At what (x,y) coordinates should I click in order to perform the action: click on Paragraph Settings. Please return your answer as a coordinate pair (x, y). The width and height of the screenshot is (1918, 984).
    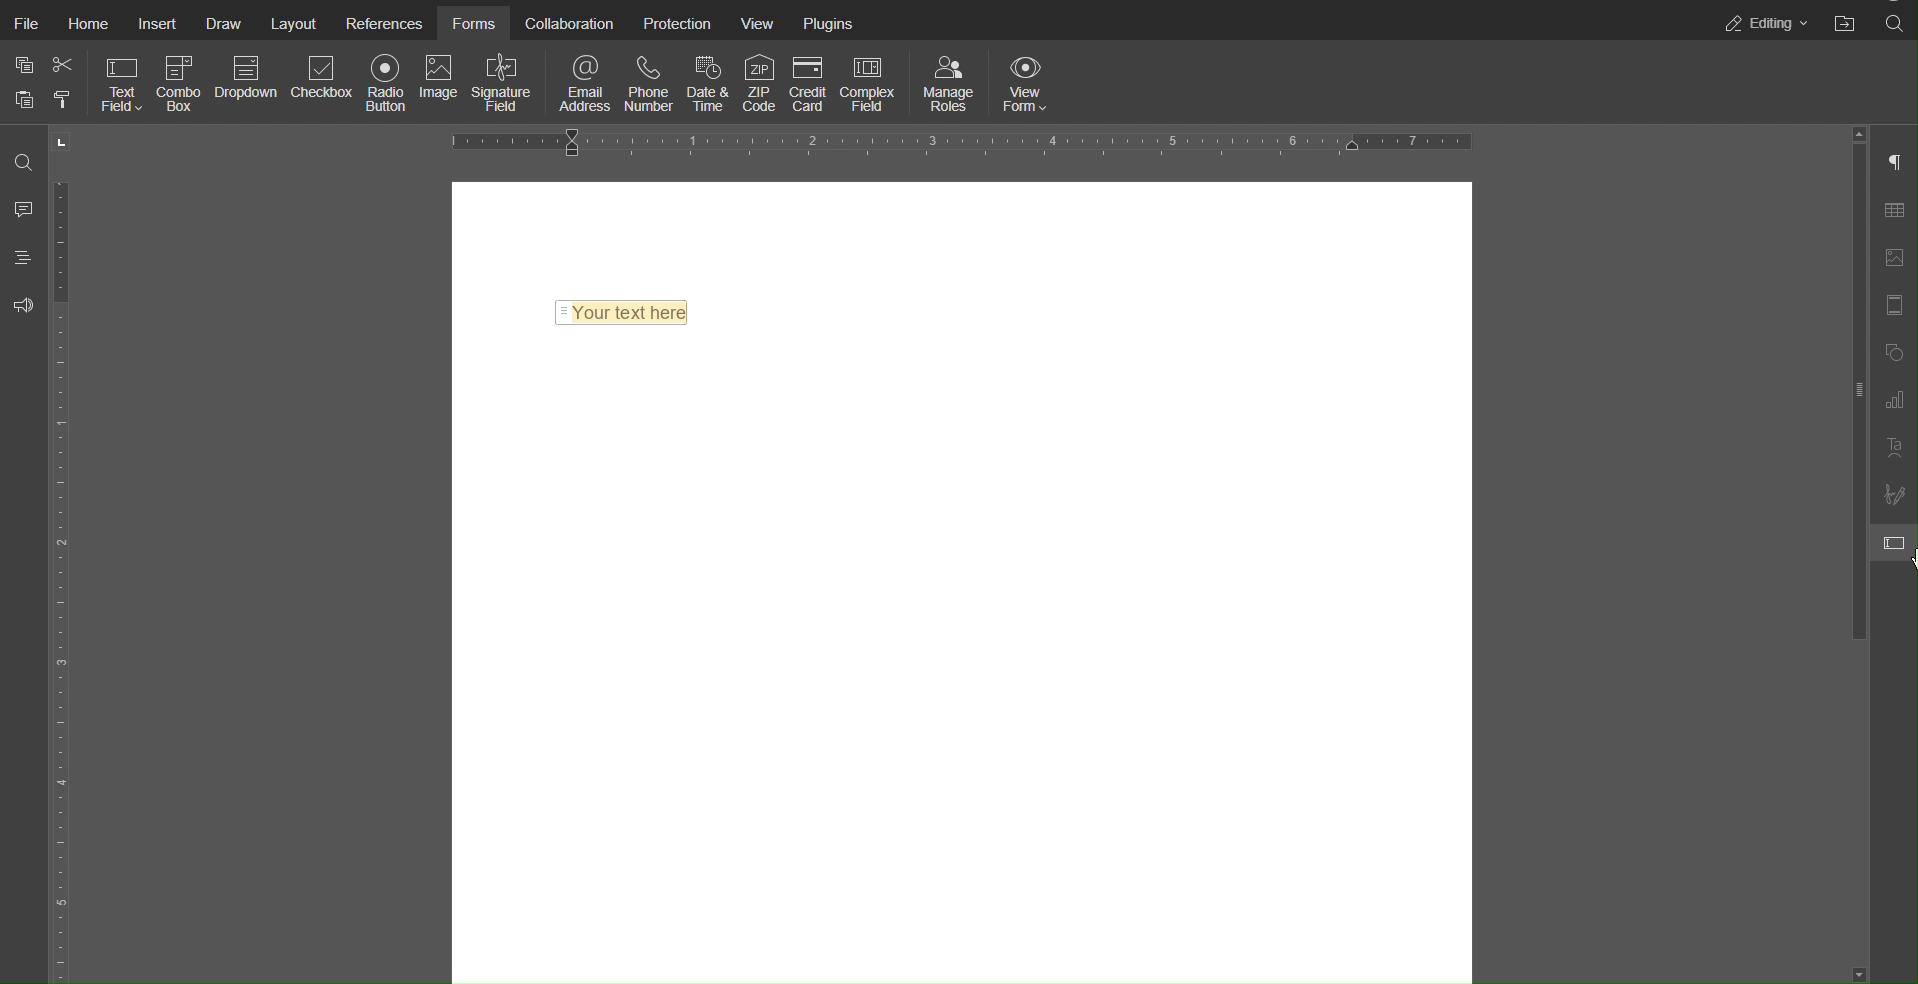
    Looking at the image, I should click on (1893, 162).